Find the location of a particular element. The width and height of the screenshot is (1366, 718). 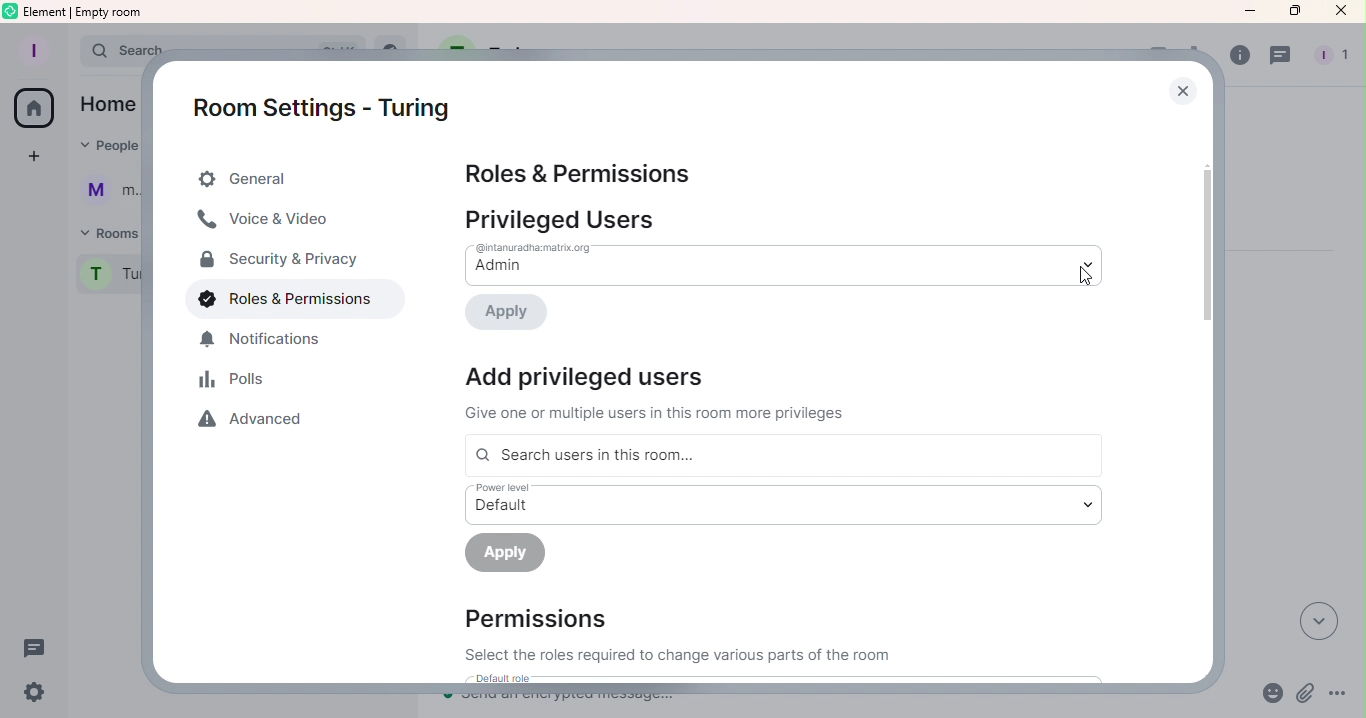

Close is located at coordinates (1181, 87).